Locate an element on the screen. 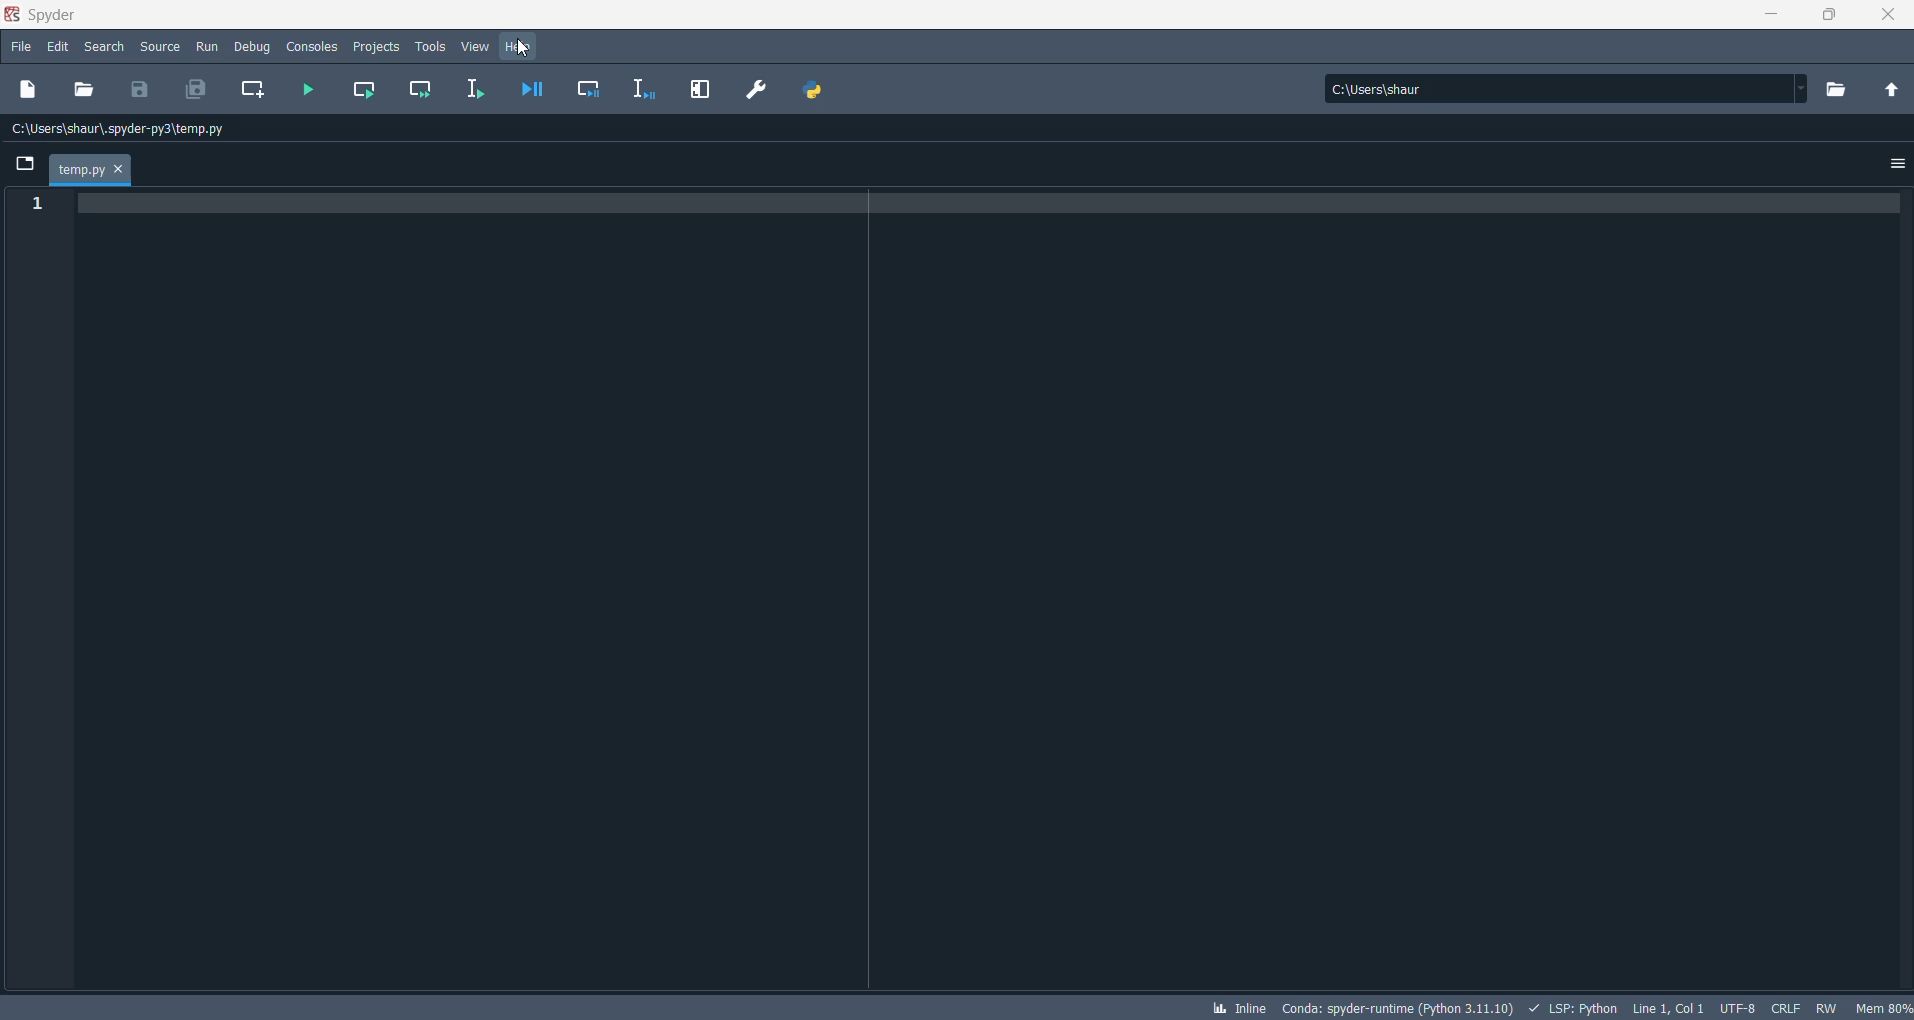 The width and height of the screenshot is (1914, 1020). line numbers is located at coordinates (33, 205).